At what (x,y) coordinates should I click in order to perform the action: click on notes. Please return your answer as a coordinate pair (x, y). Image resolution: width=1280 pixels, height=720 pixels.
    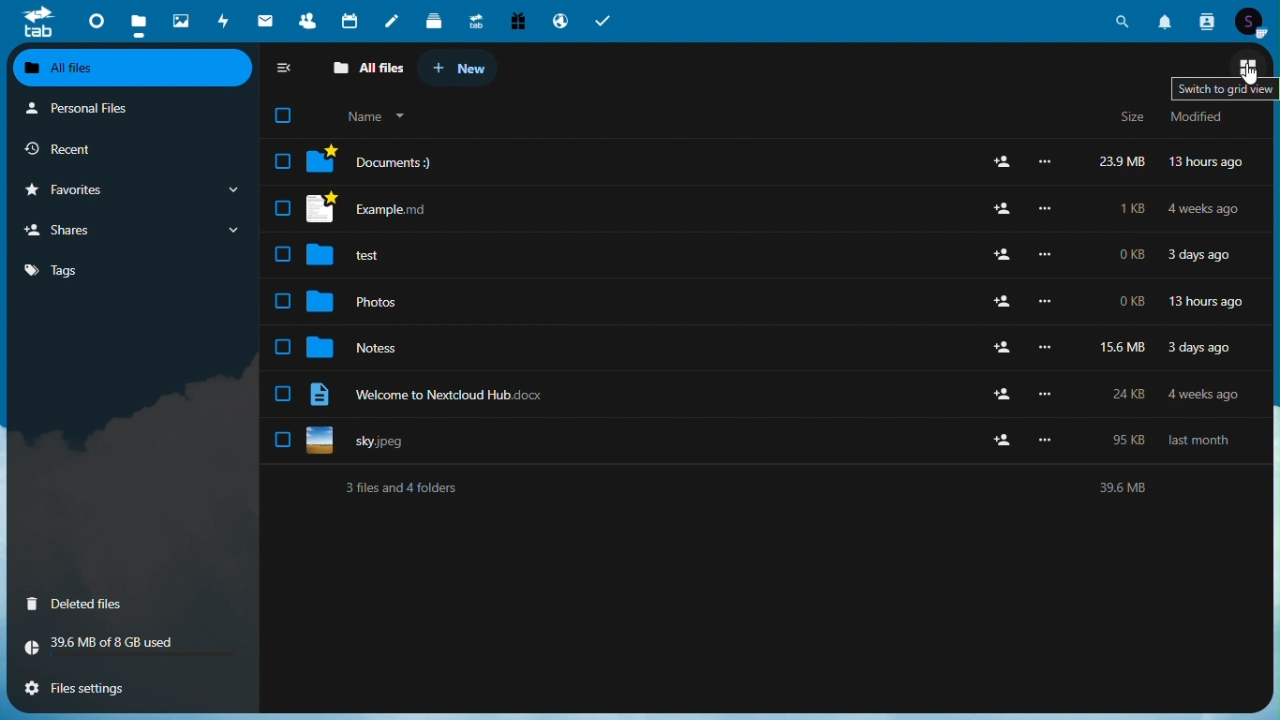
    Looking at the image, I should click on (391, 20).